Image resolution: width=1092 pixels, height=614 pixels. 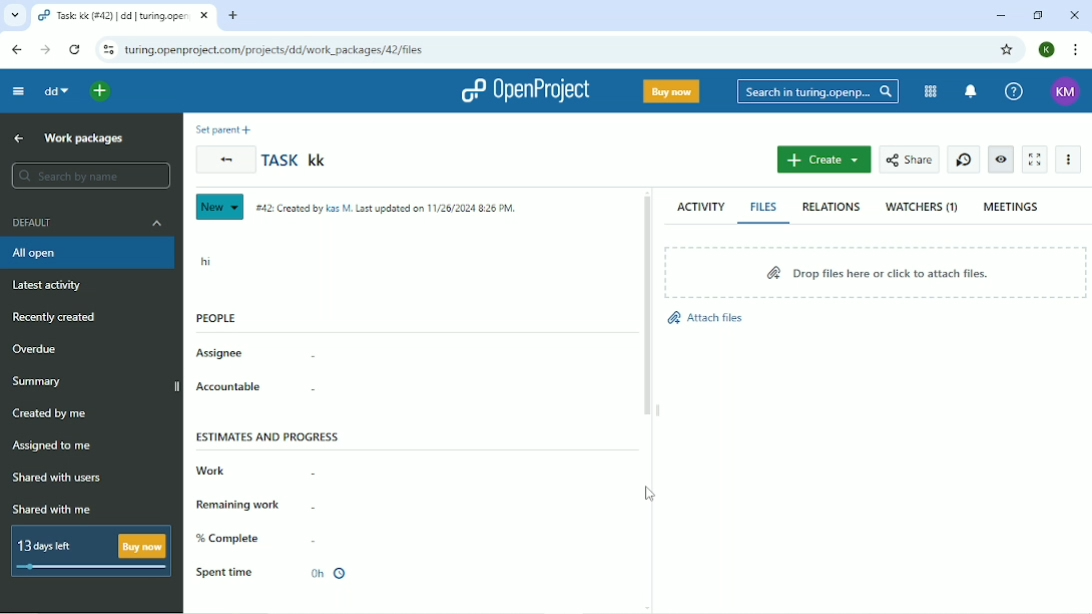 I want to click on Task kk, so click(x=297, y=160).